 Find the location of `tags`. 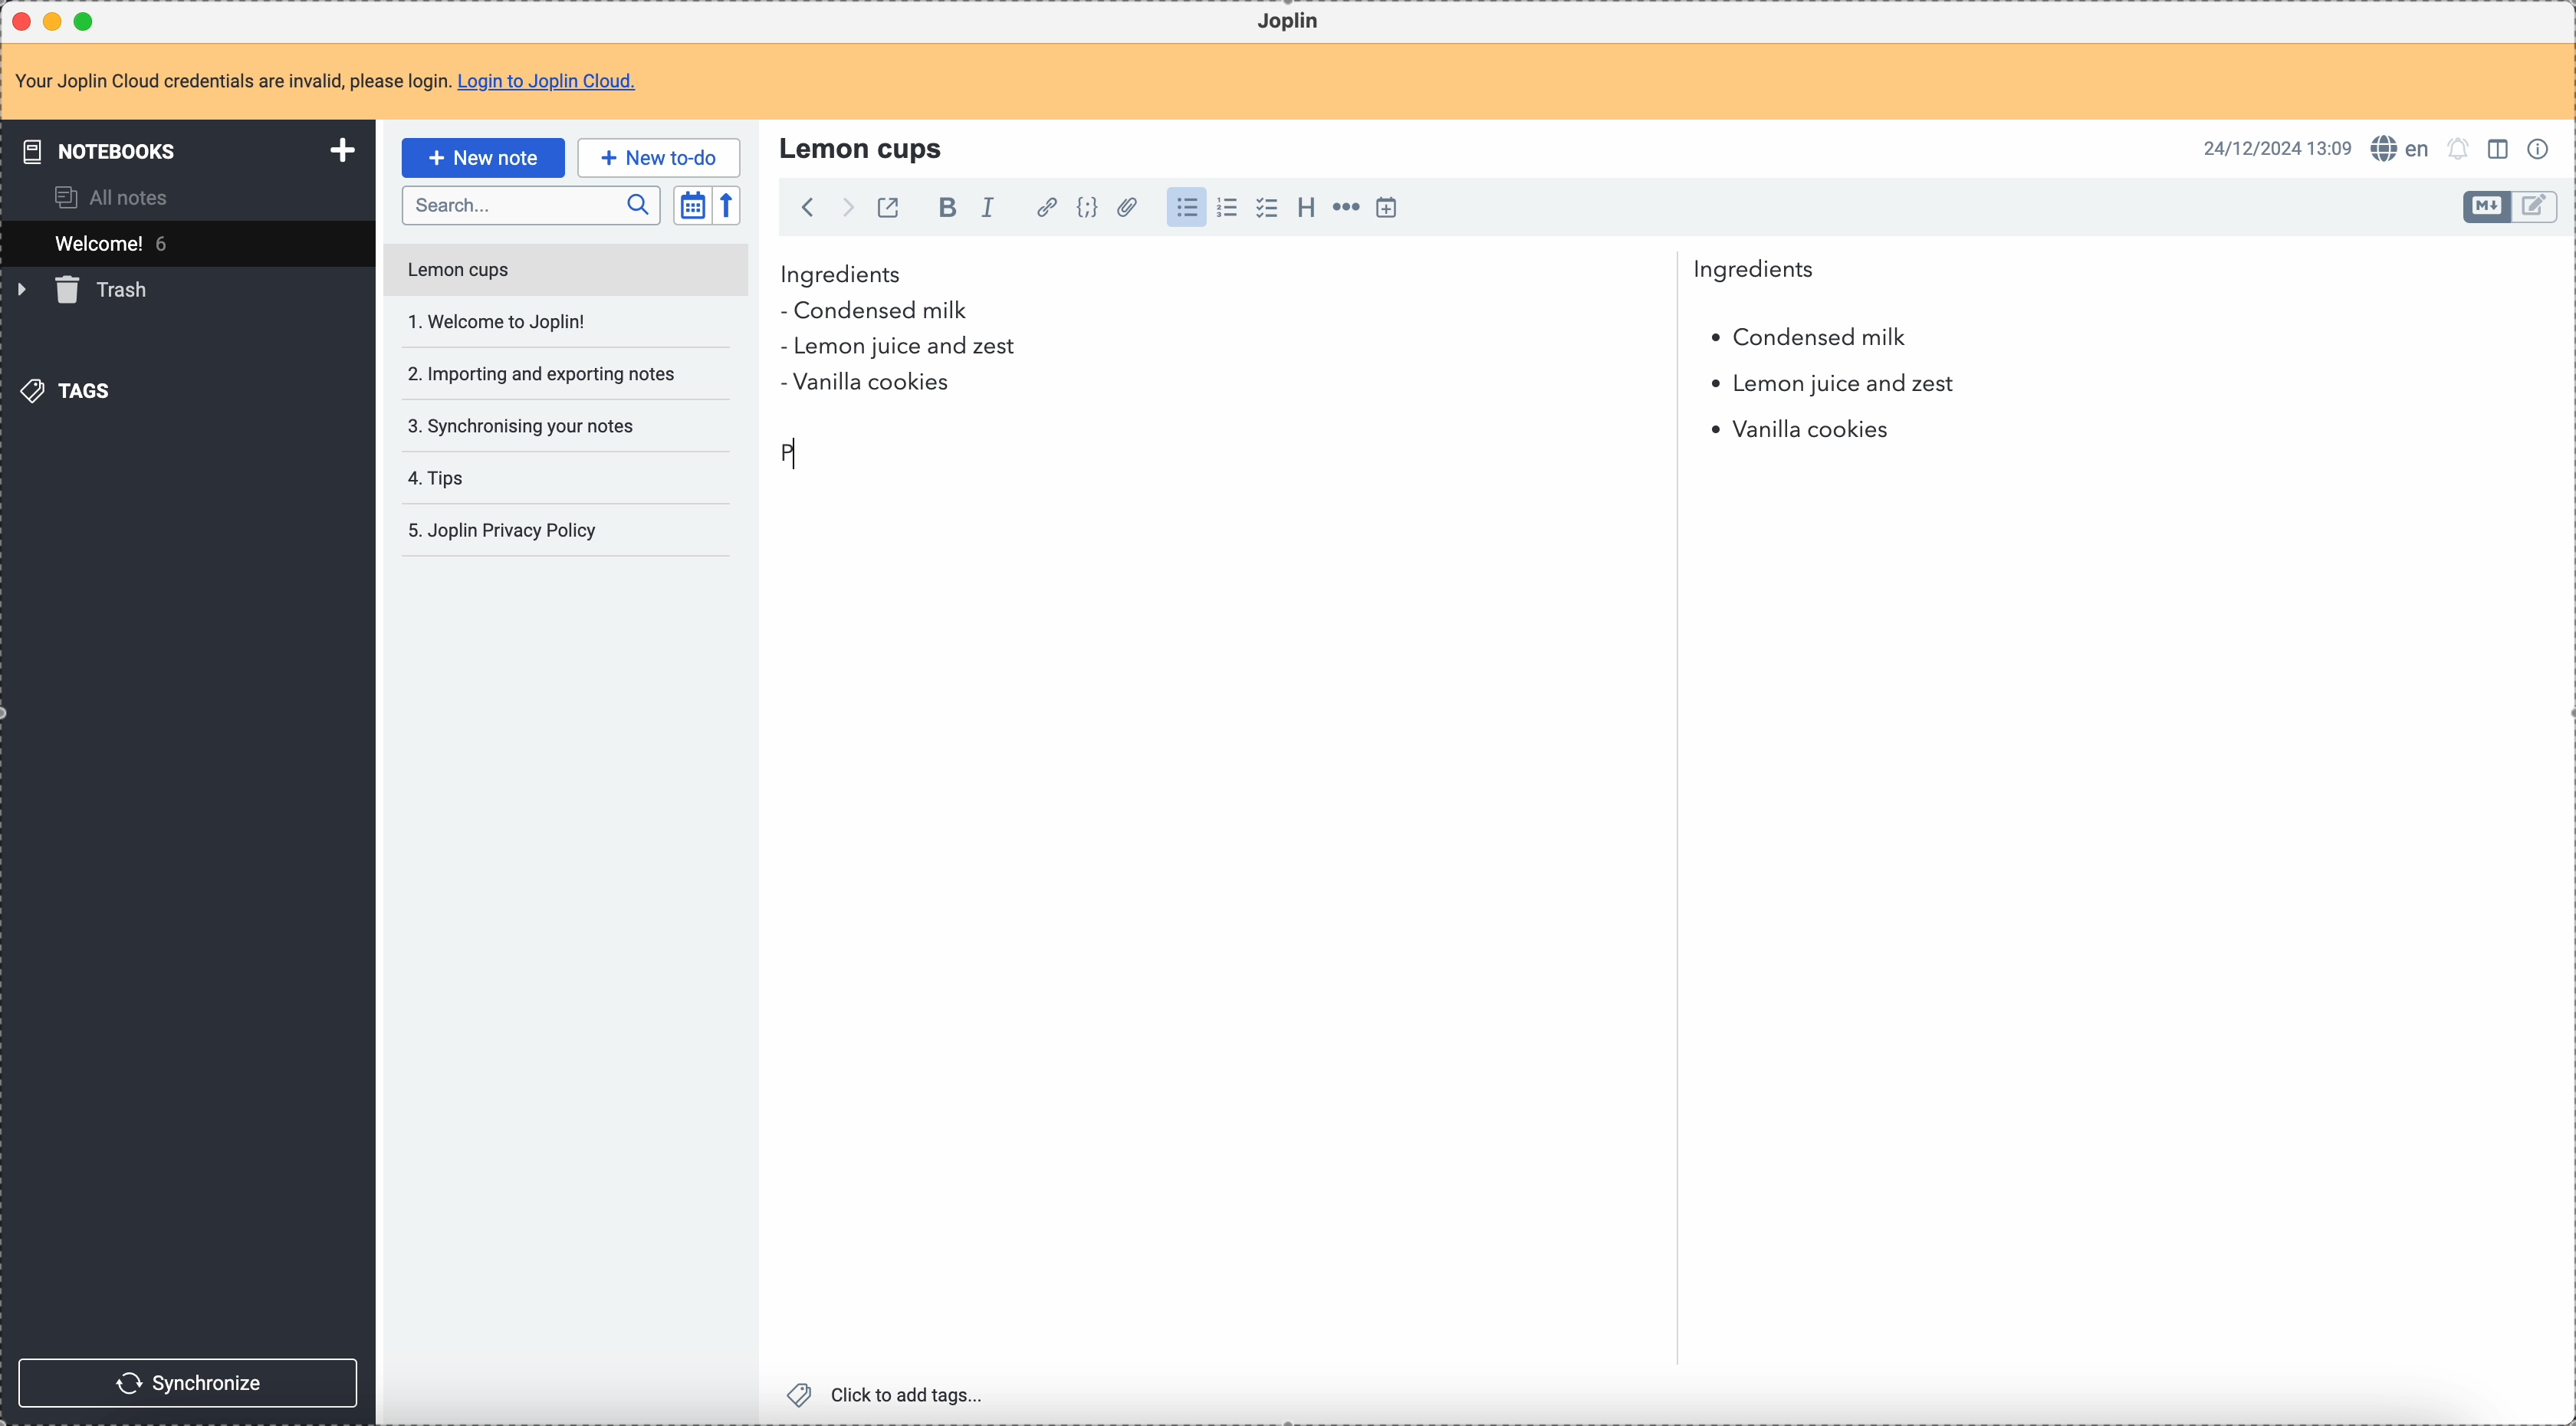

tags is located at coordinates (71, 389).